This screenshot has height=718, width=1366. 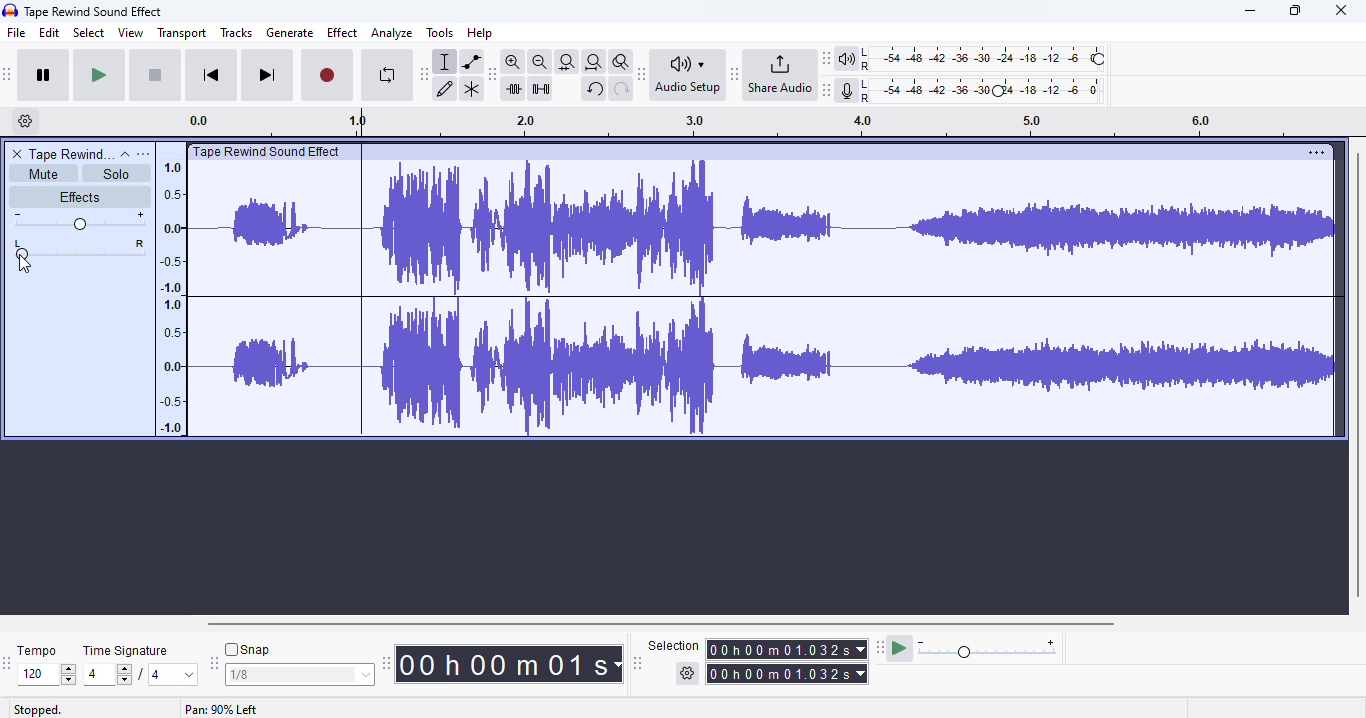 I want to click on audio meter, so click(x=973, y=92).